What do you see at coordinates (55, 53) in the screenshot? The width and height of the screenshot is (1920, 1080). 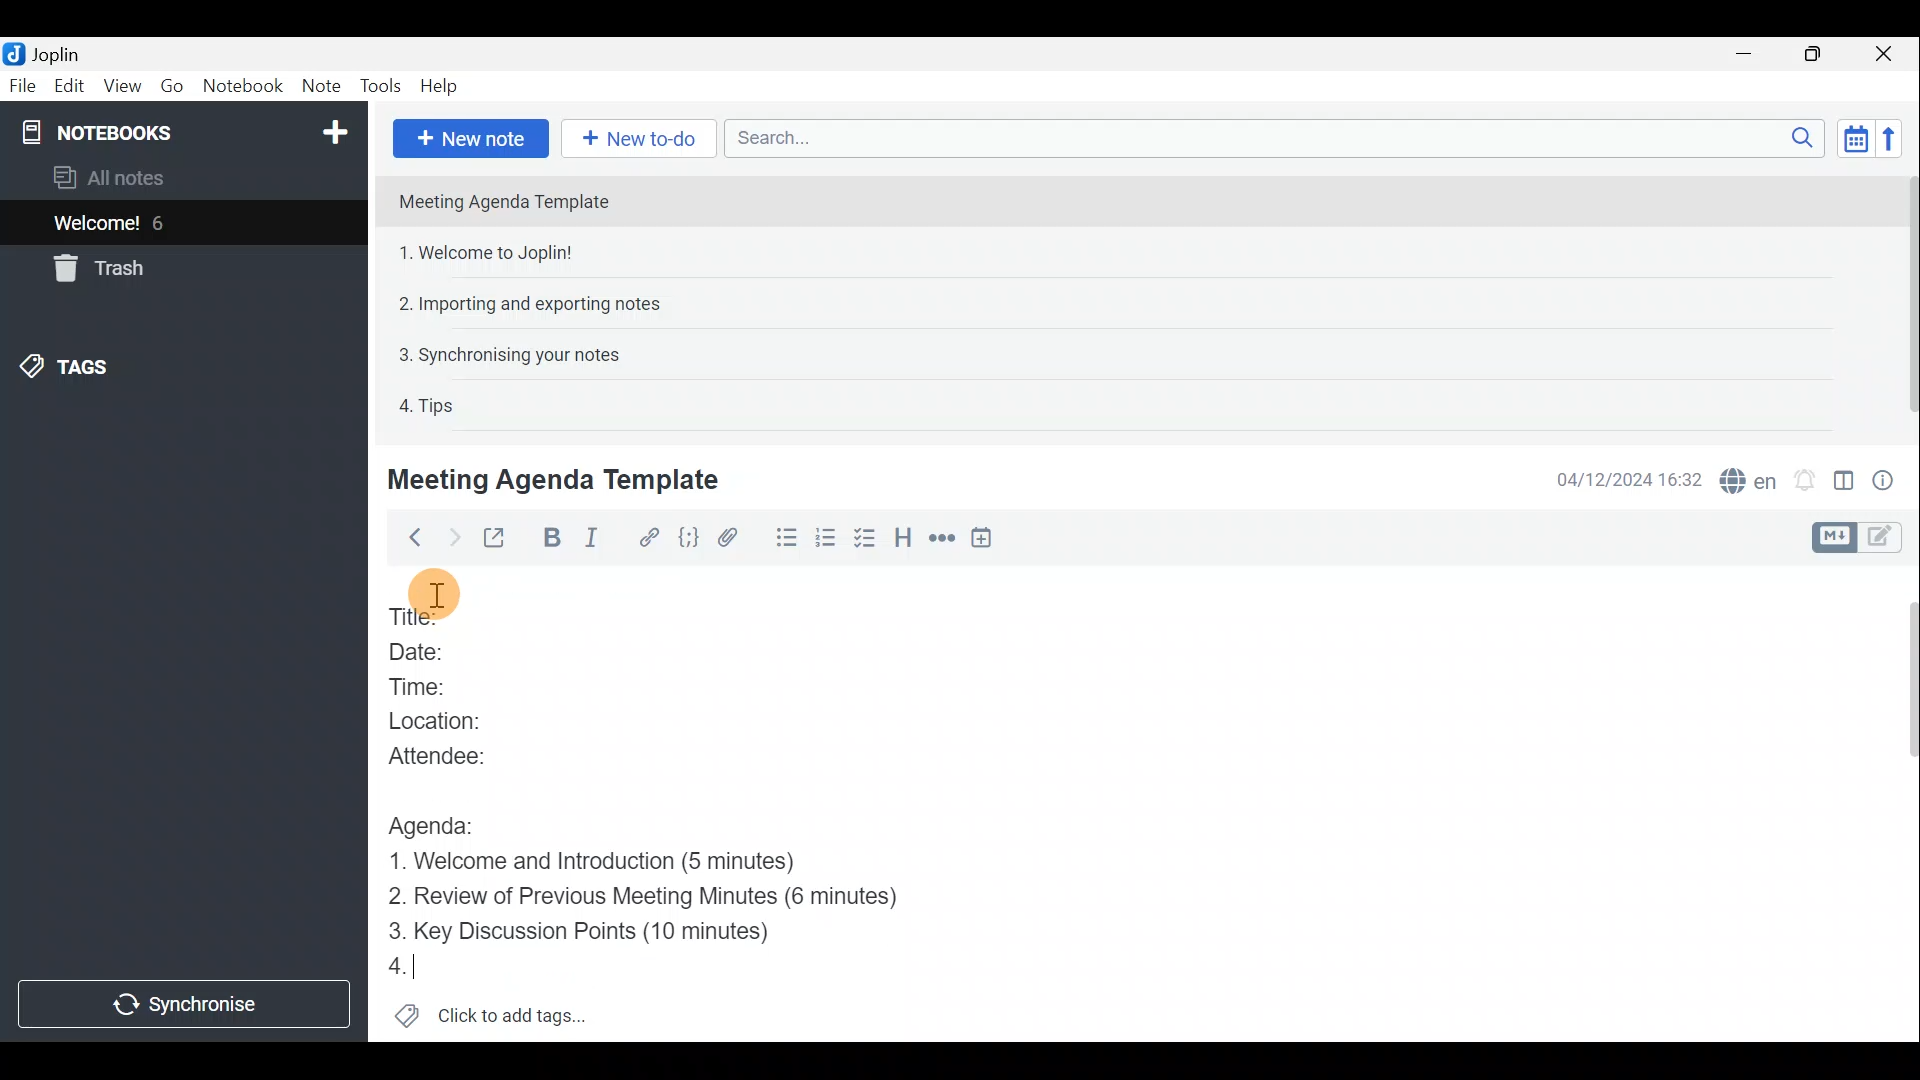 I see `Joplin` at bounding box center [55, 53].